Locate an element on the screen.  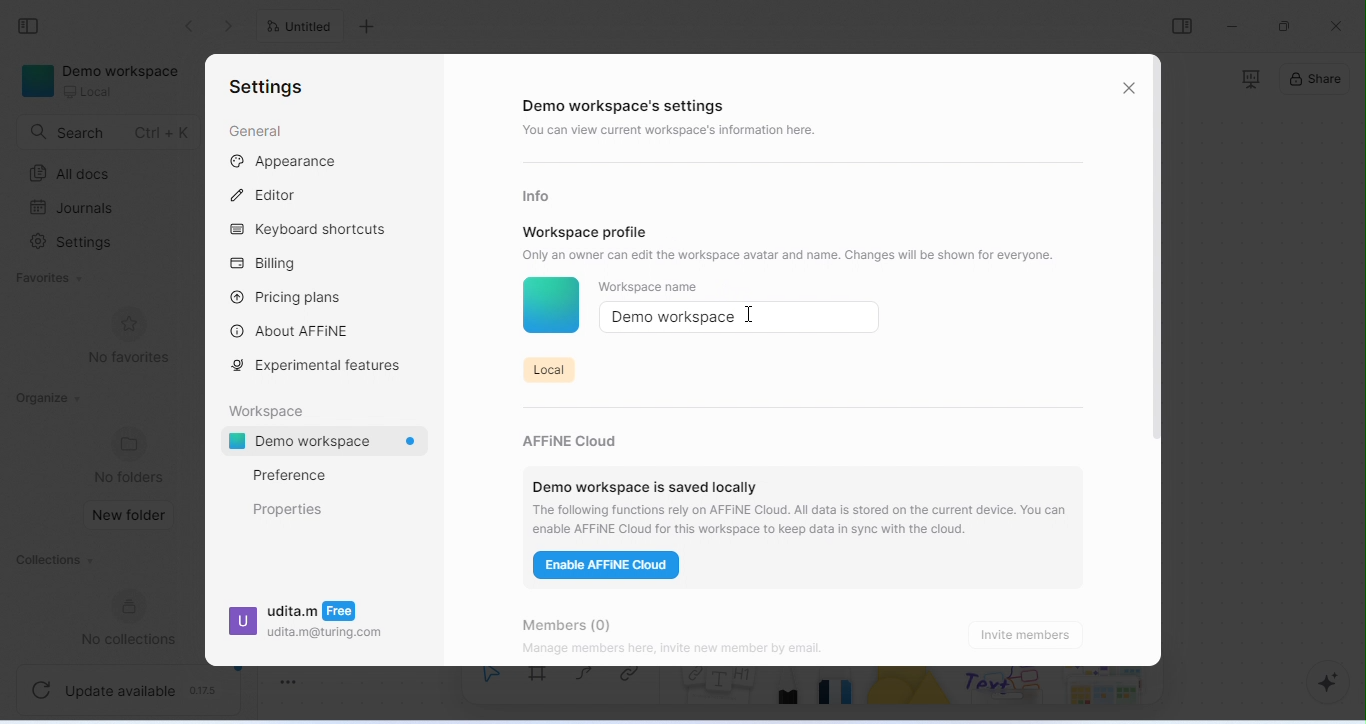
about affine is located at coordinates (293, 330).